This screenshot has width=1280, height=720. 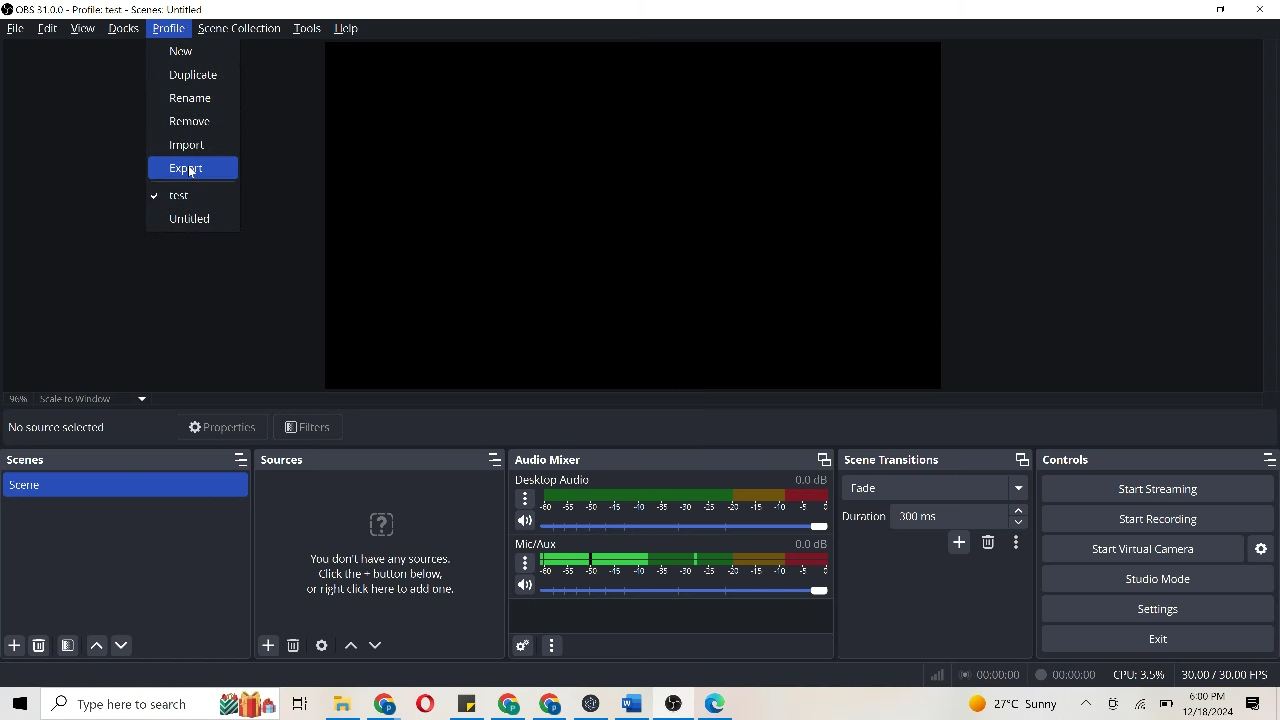 I want to click on advanced audio properties, so click(x=520, y=645).